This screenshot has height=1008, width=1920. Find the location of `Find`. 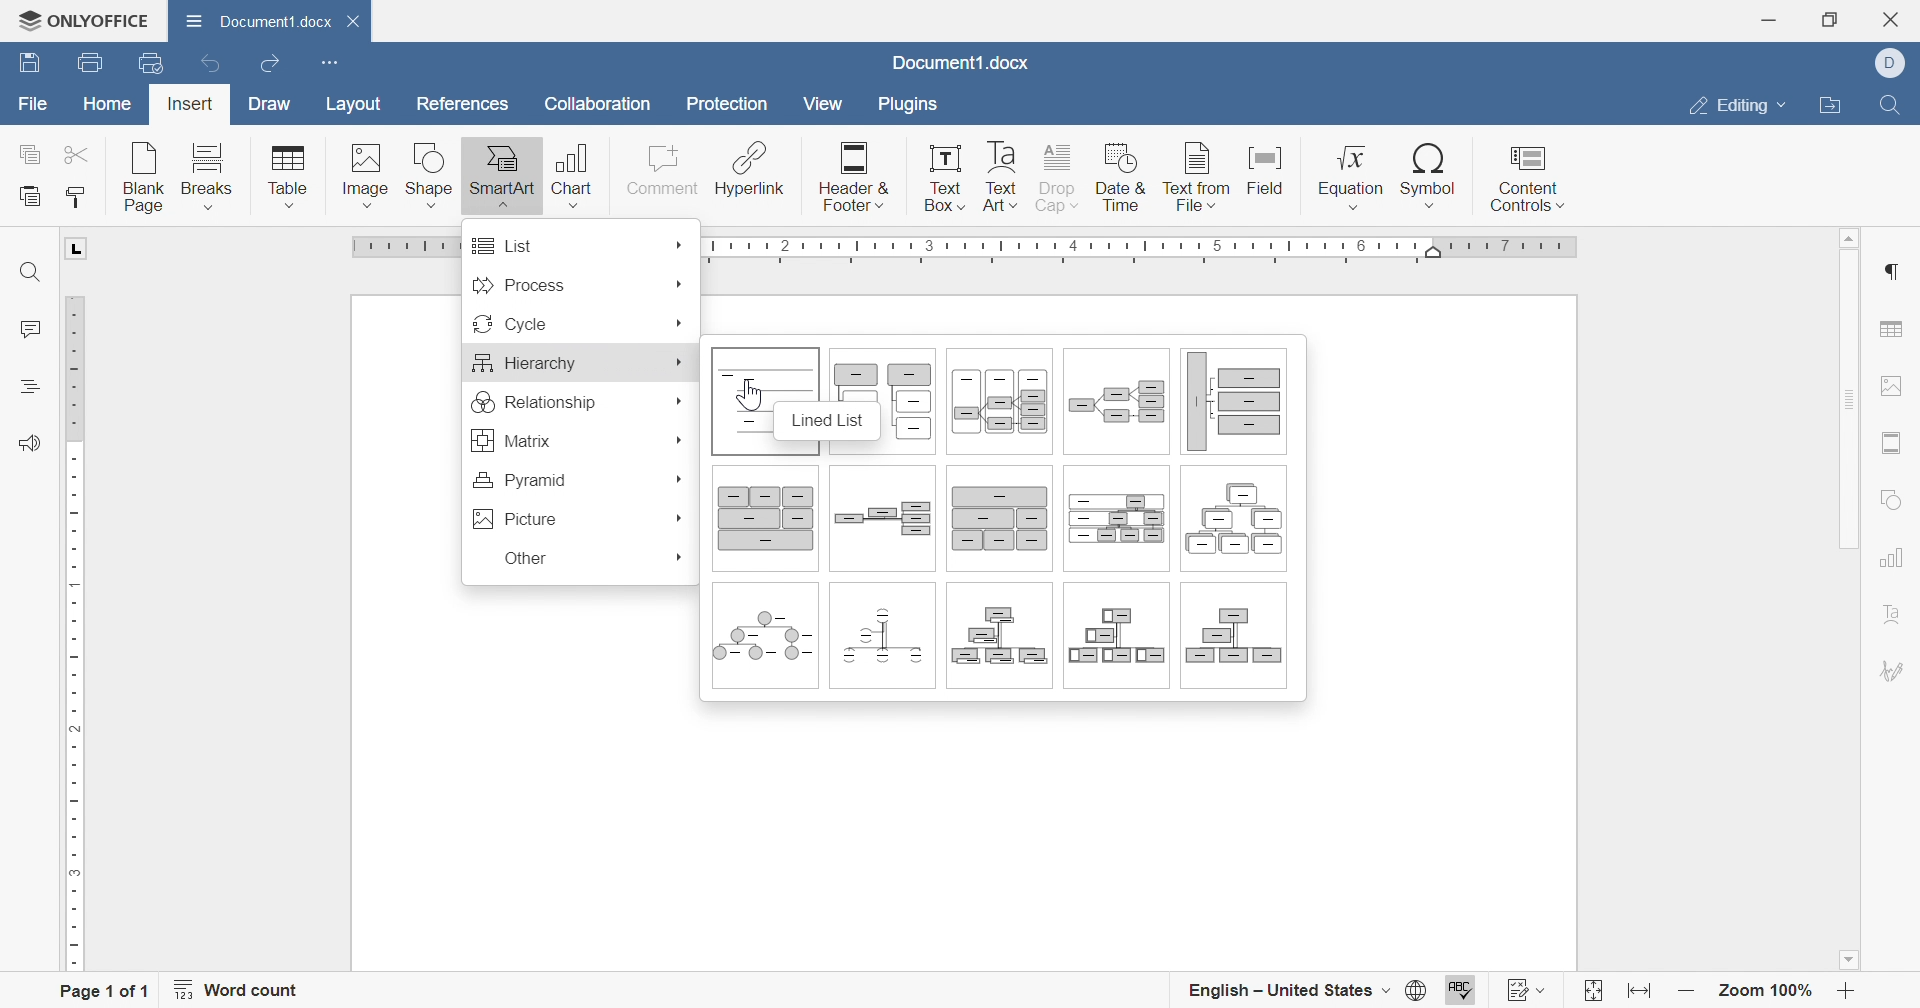

Find is located at coordinates (27, 273).